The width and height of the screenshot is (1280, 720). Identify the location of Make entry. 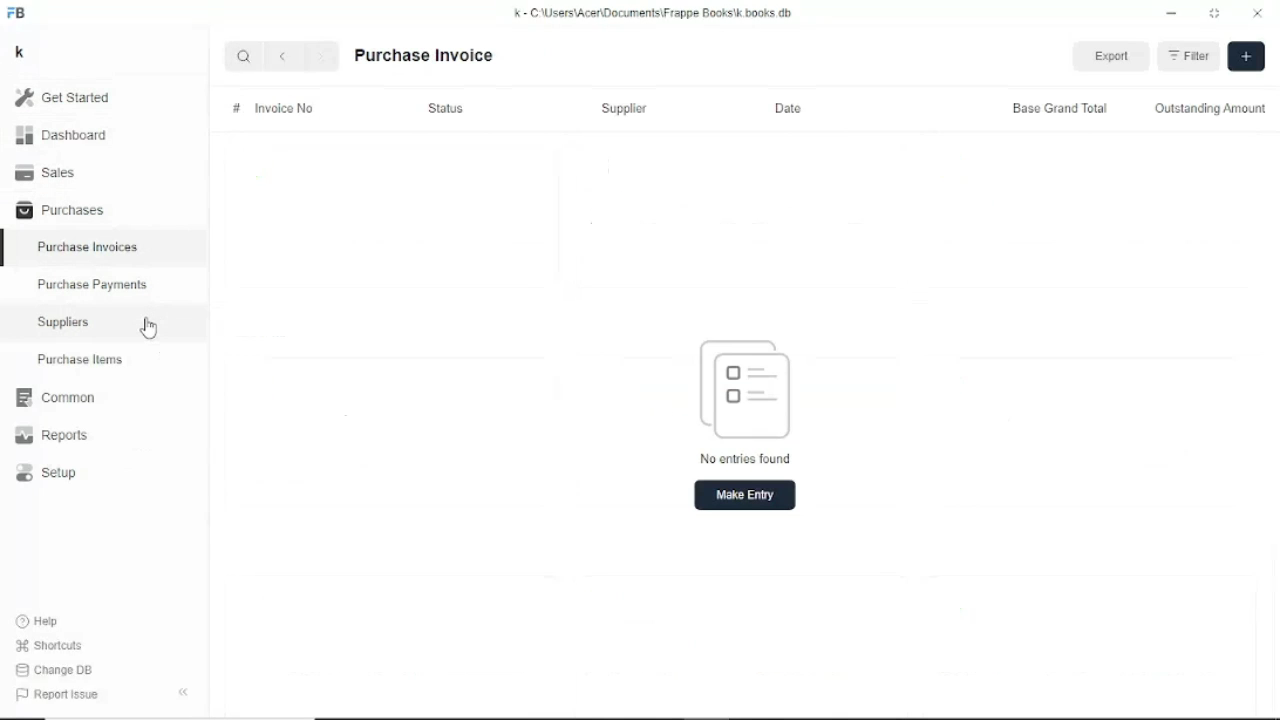
(1246, 56).